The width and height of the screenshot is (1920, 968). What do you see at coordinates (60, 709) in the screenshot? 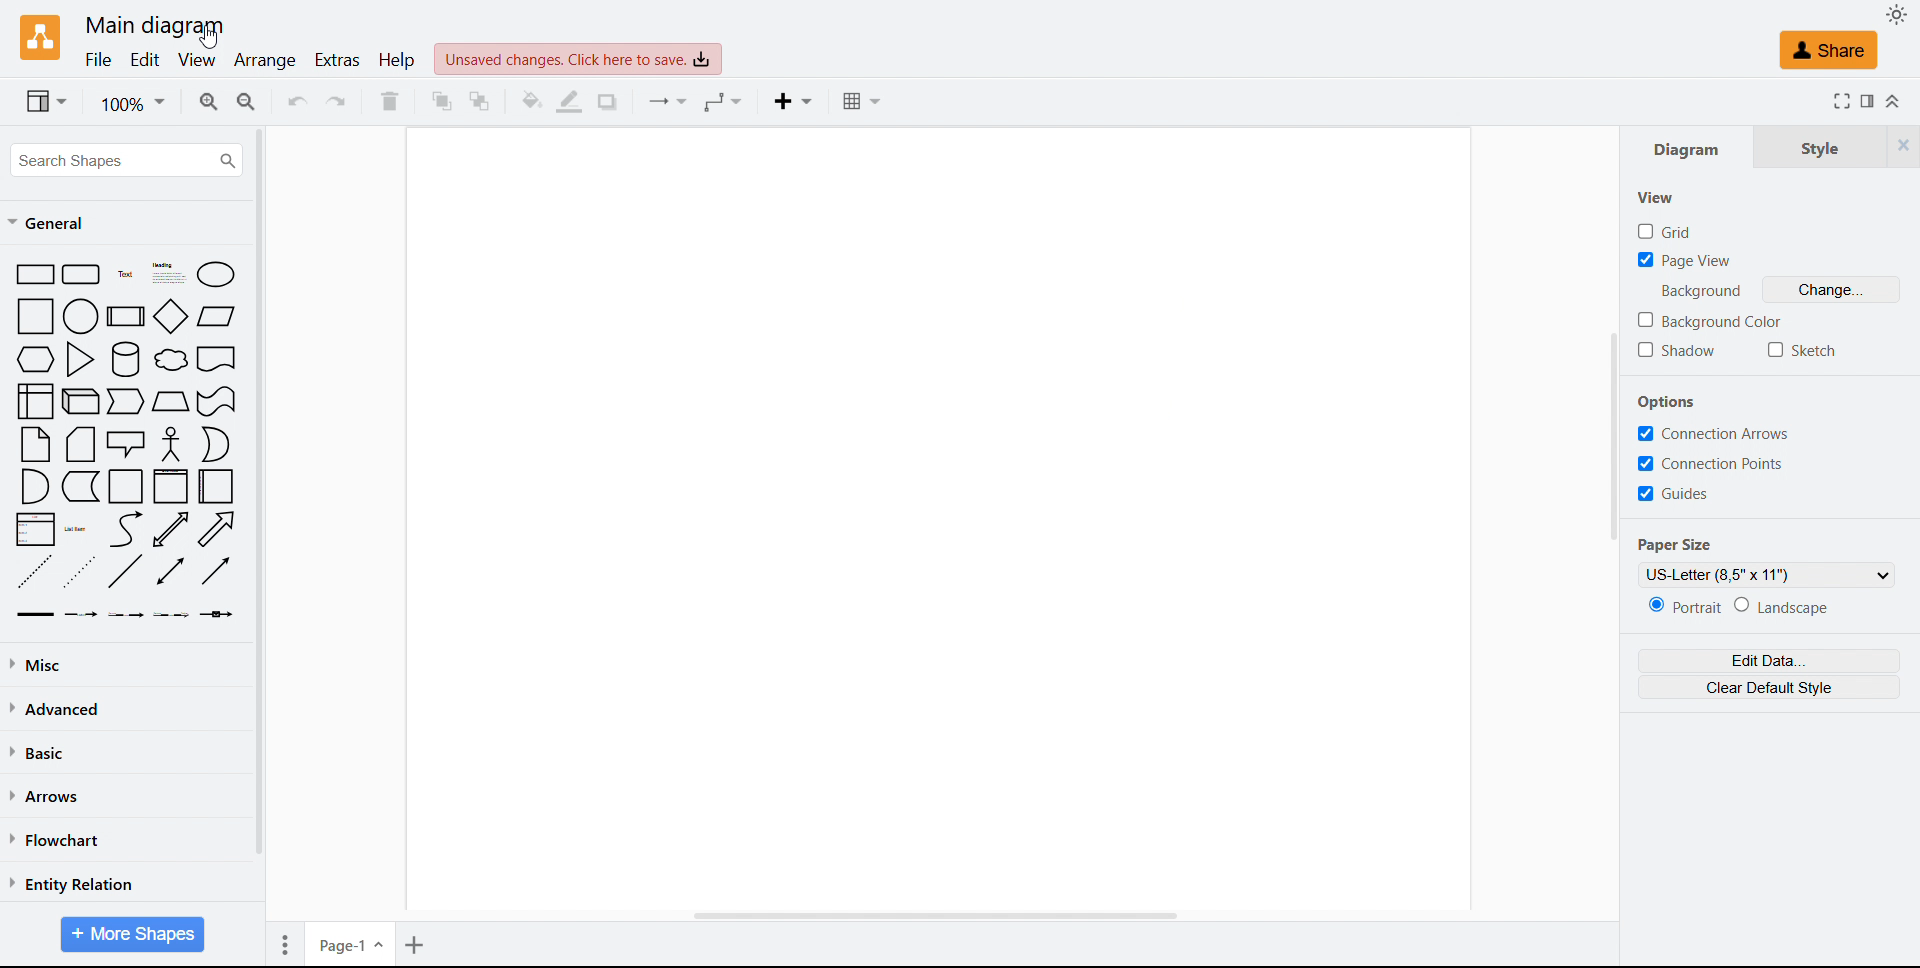
I see `Advanced ` at bounding box center [60, 709].